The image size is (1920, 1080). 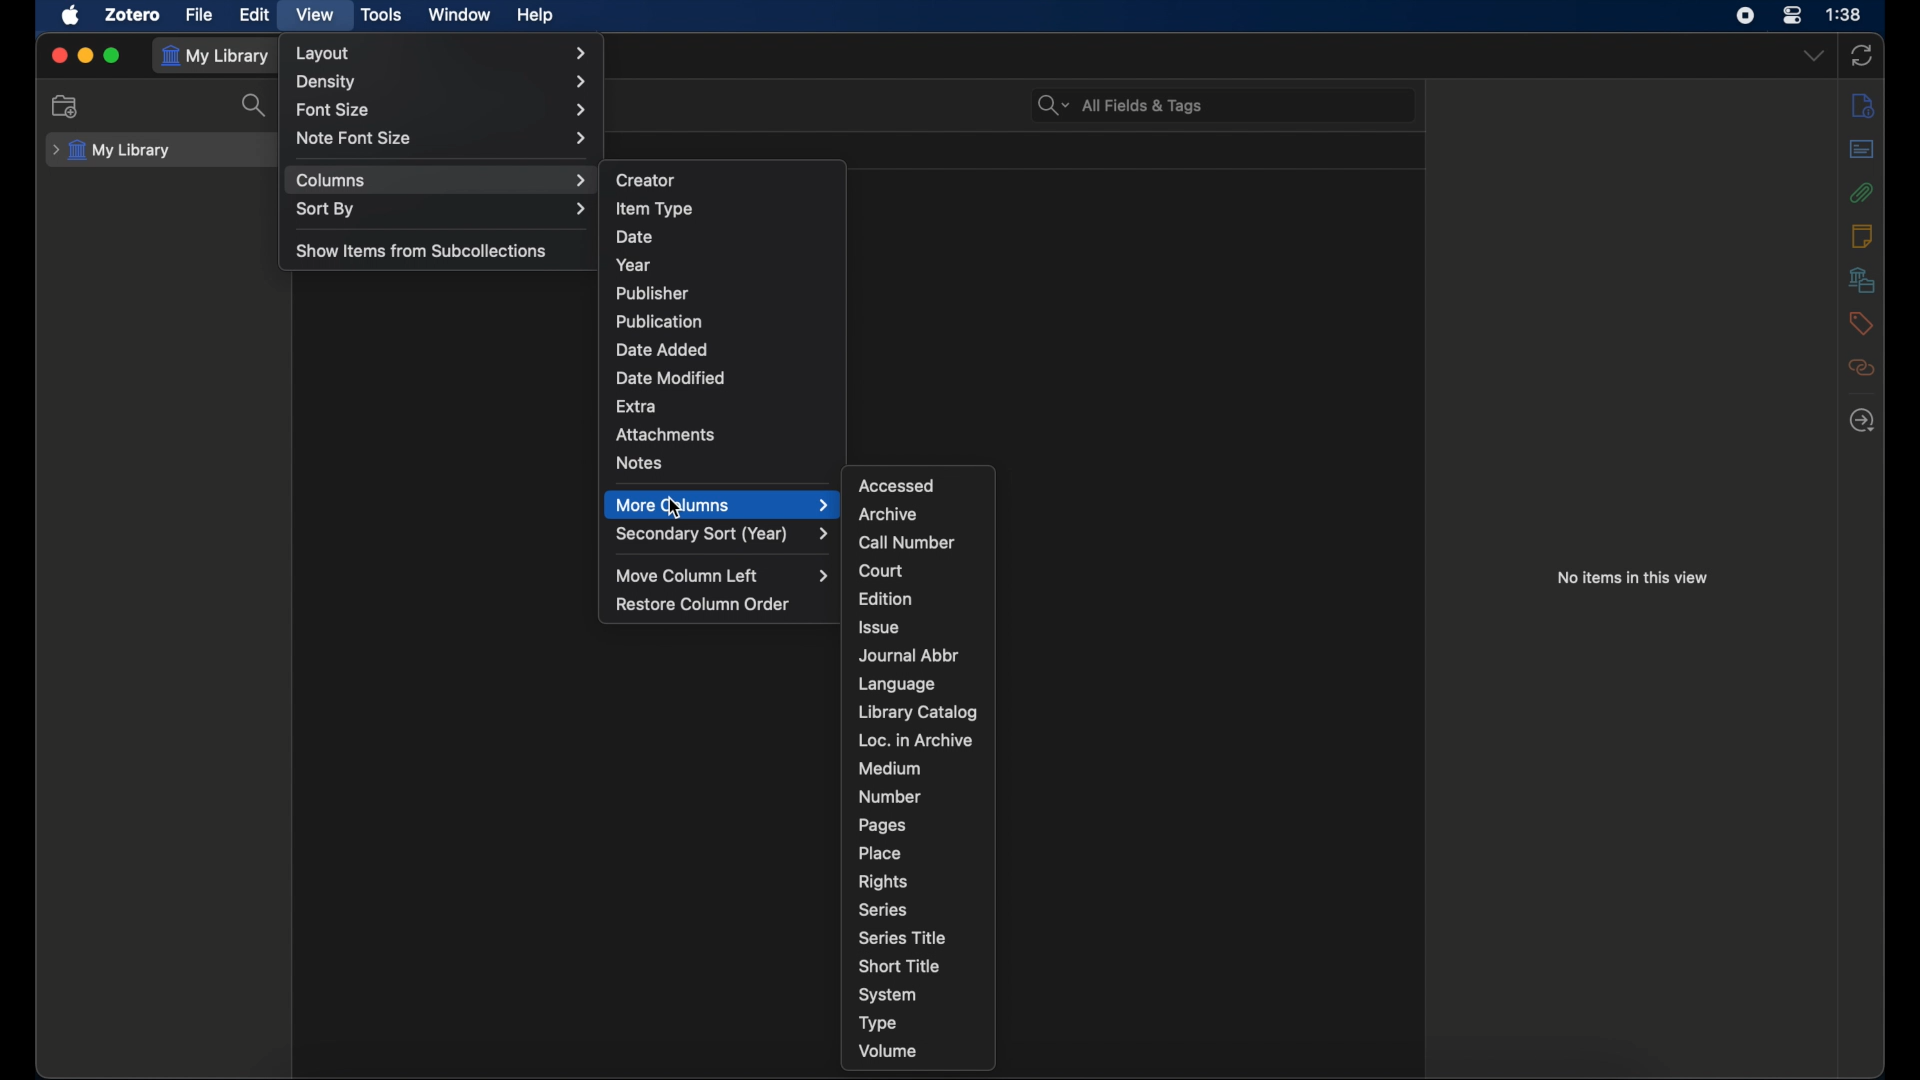 I want to click on loc. in archive, so click(x=917, y=741).